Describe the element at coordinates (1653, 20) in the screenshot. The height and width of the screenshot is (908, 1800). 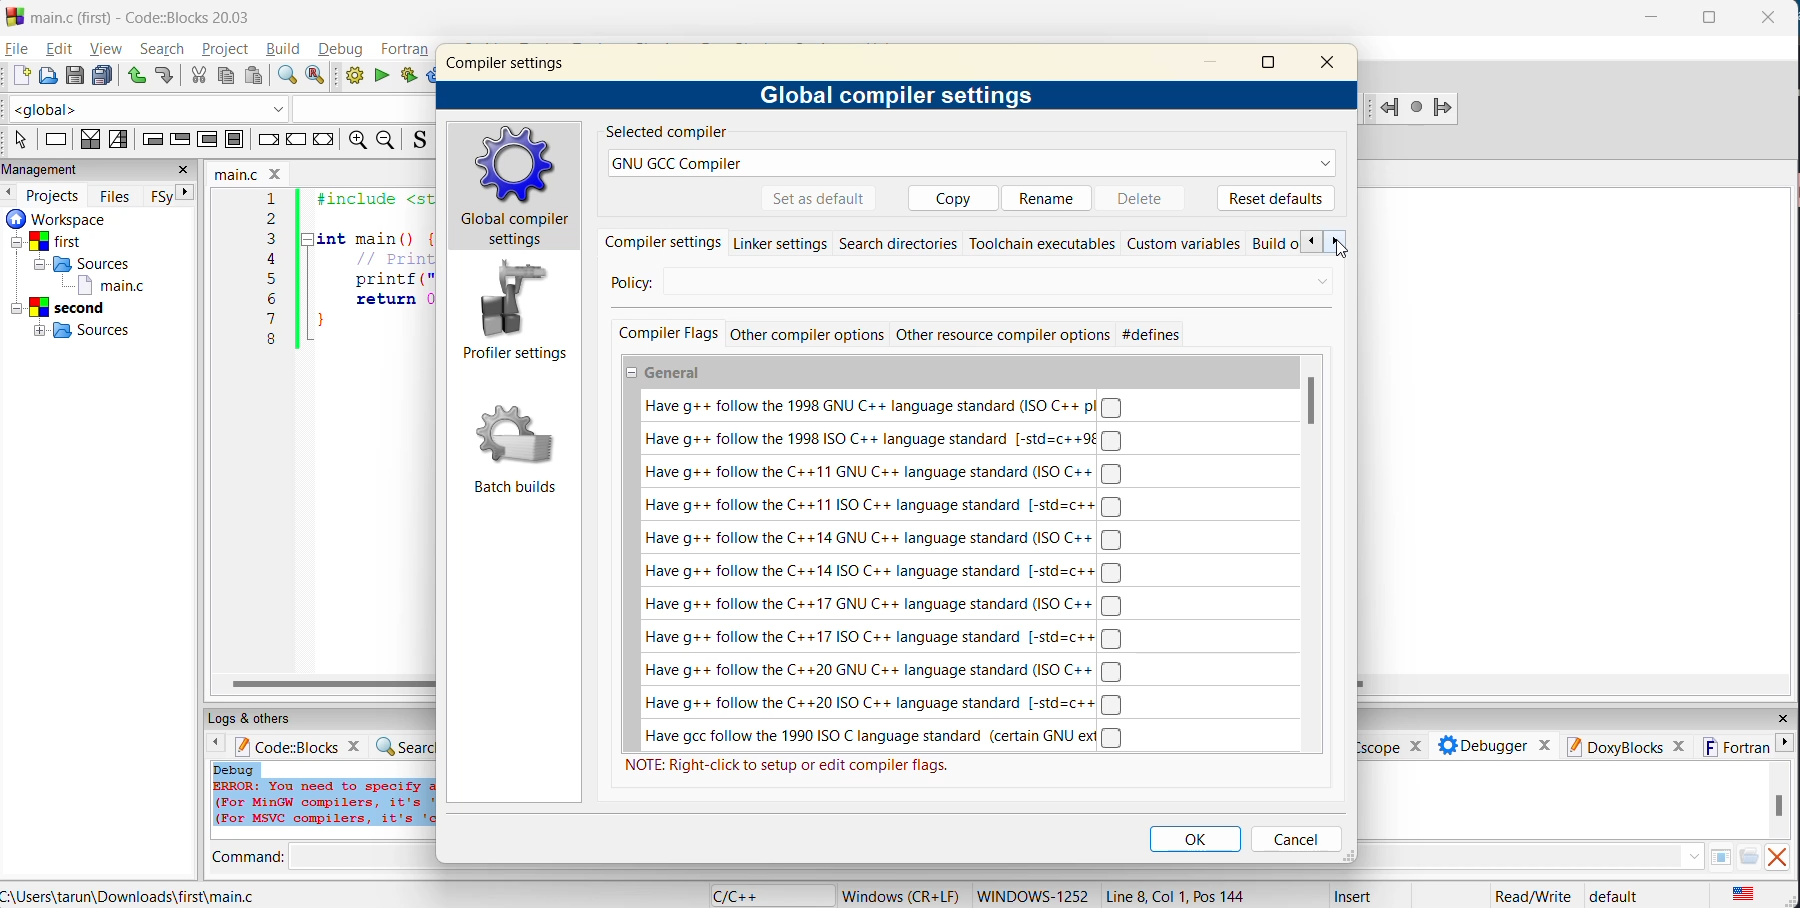
I see `minimize` at that location.